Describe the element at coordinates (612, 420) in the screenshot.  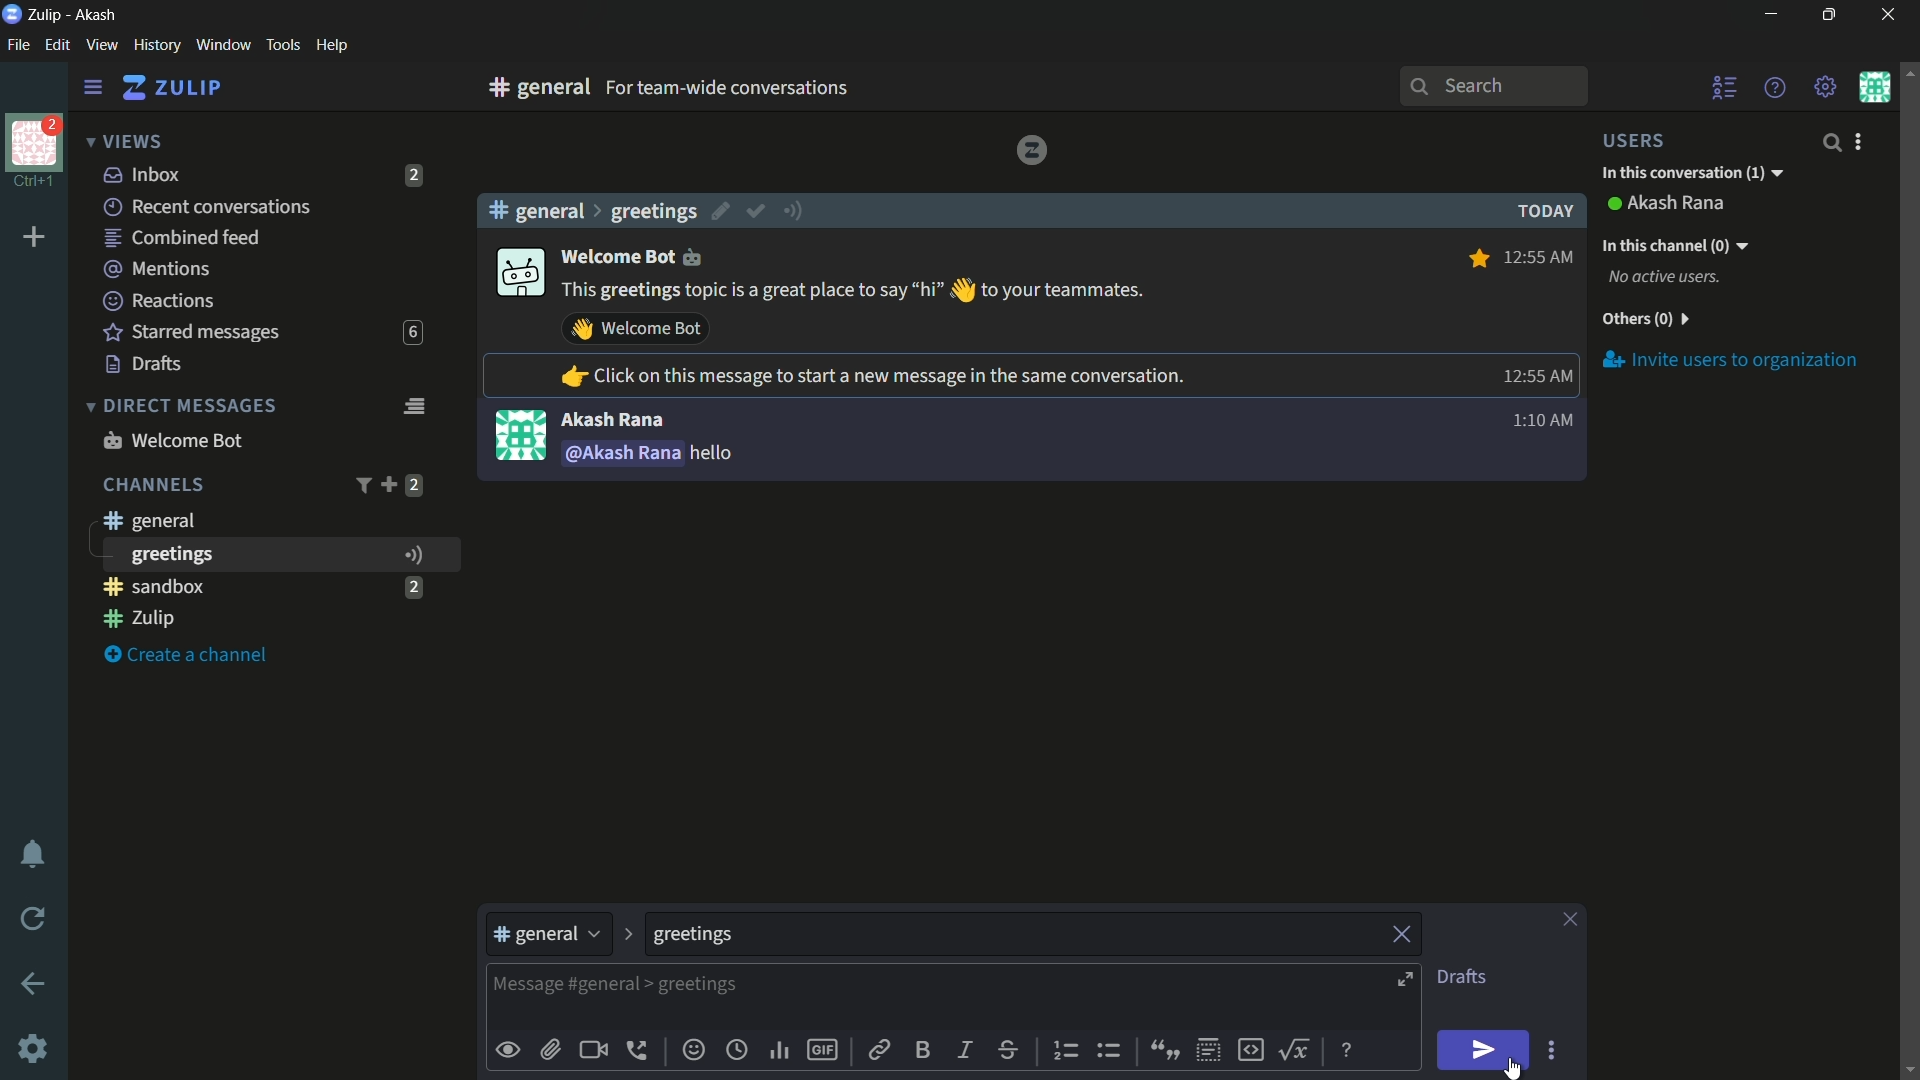
I see `akash rana` at that location.